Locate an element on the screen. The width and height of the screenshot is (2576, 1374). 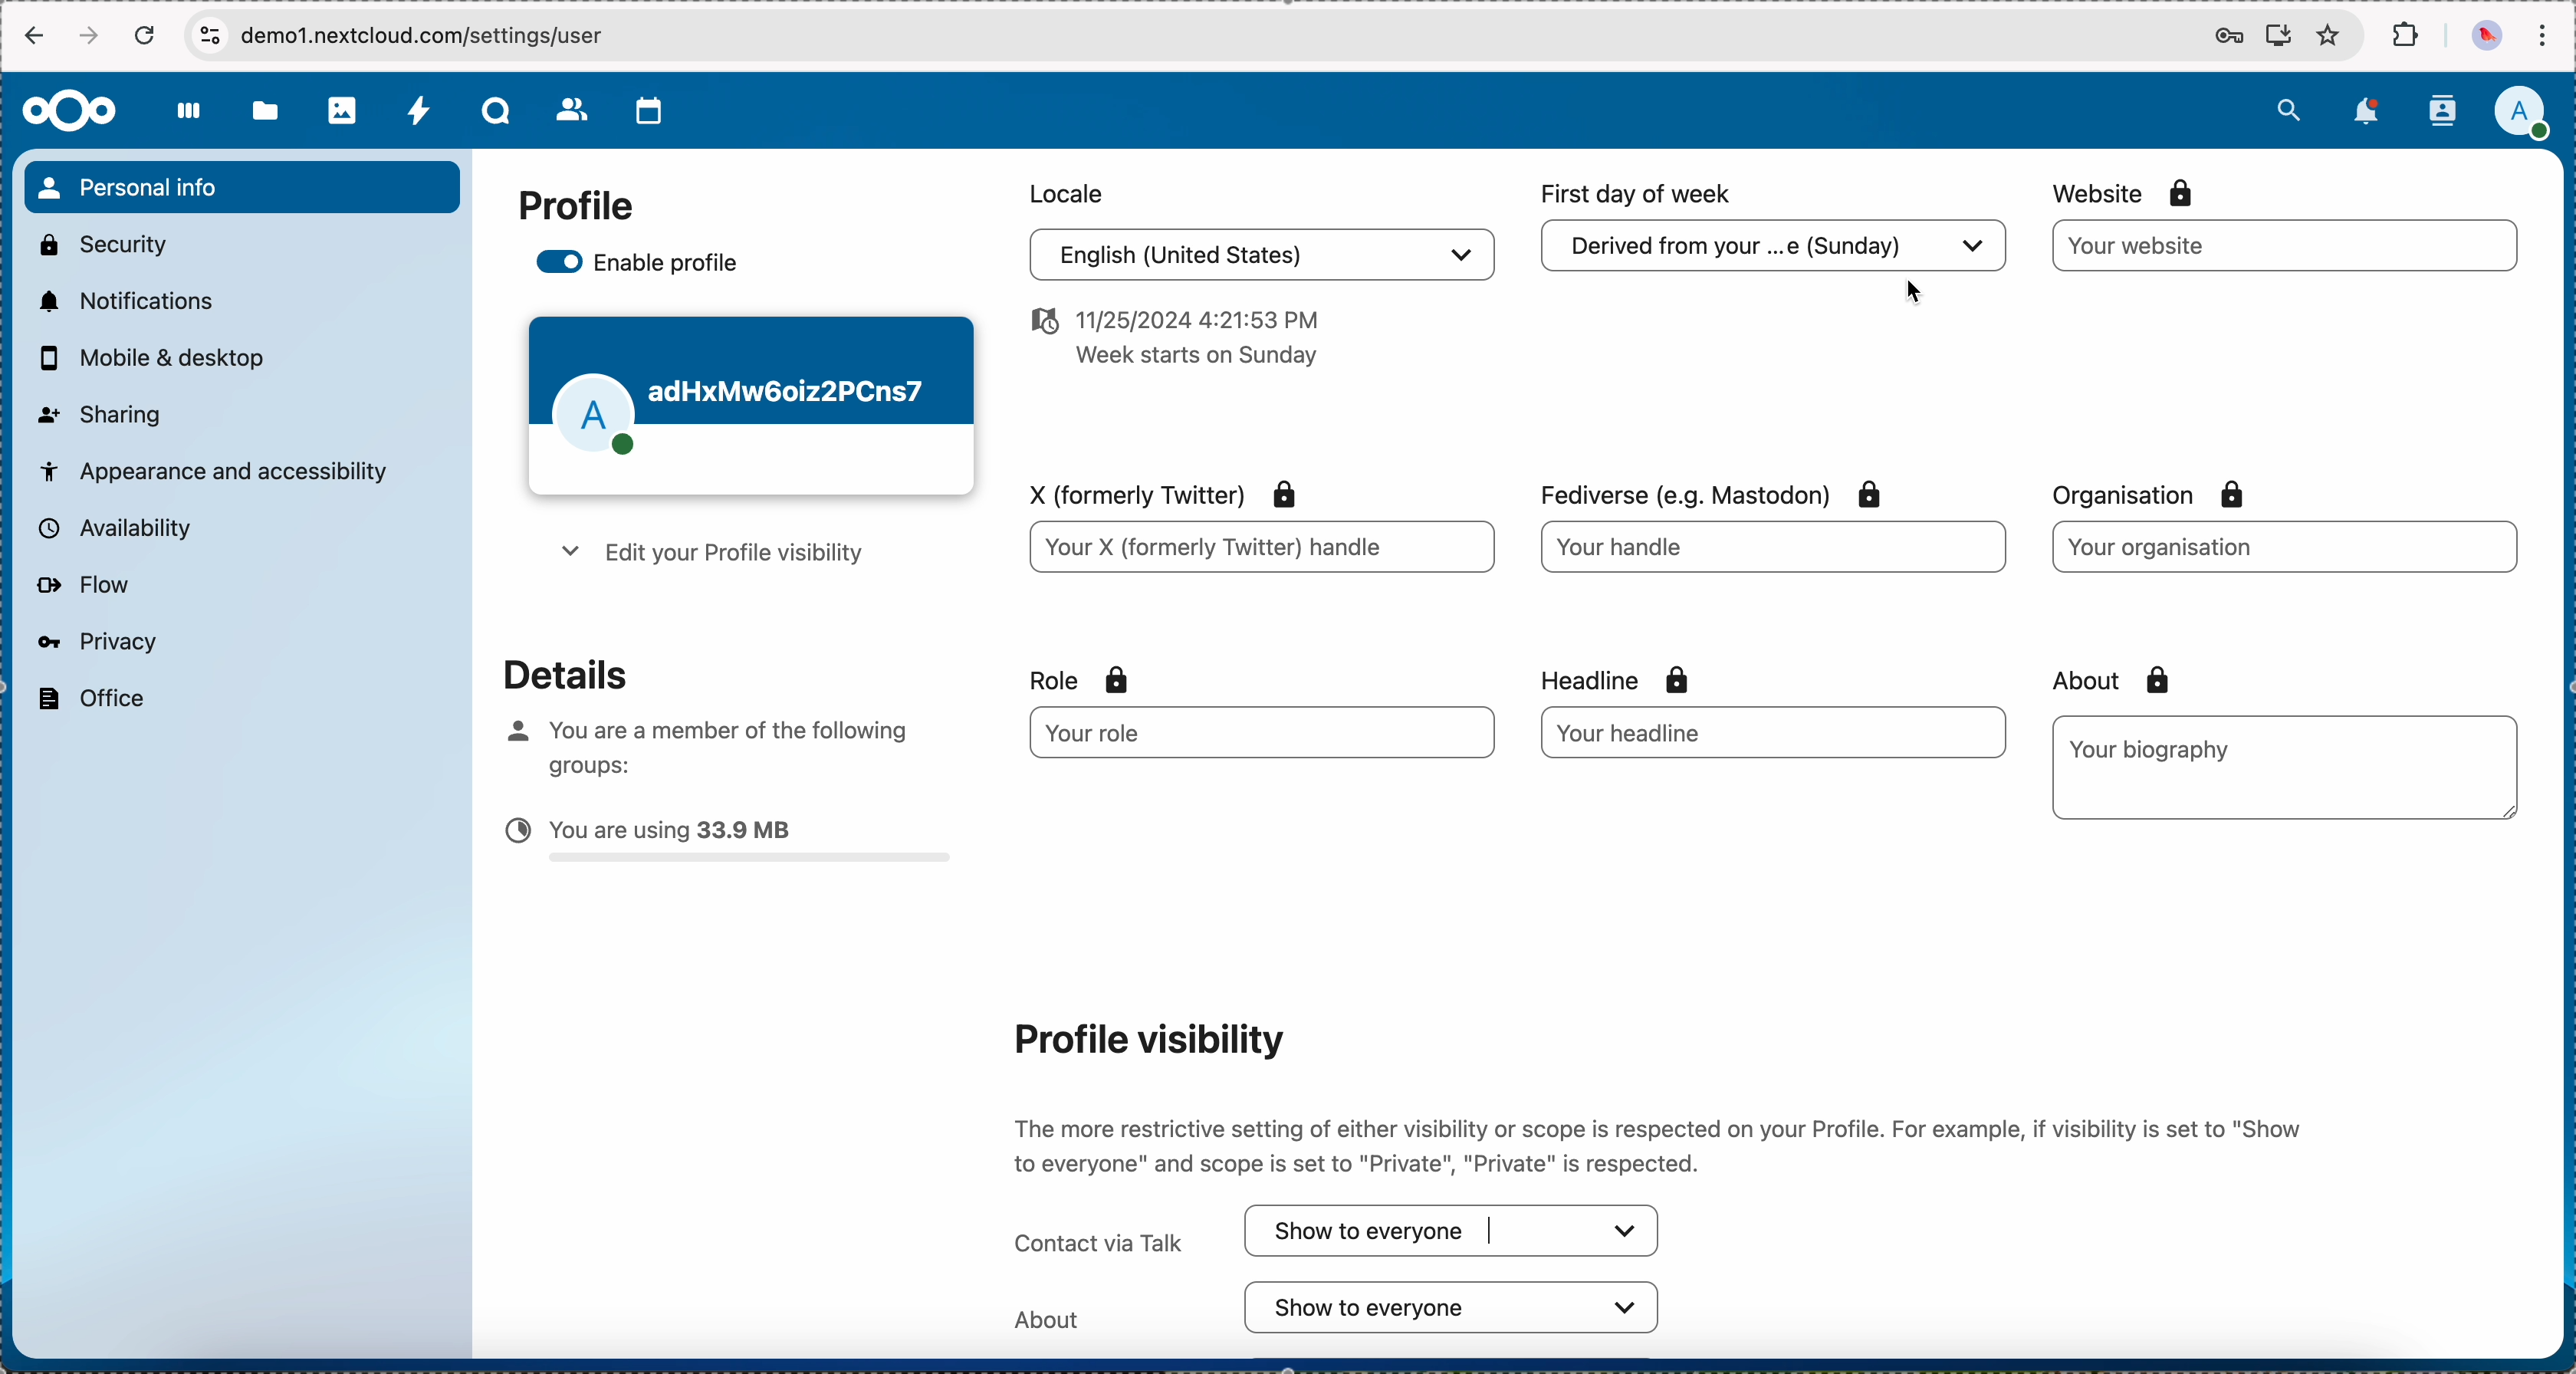
flow is located at coordinates (82, 586).